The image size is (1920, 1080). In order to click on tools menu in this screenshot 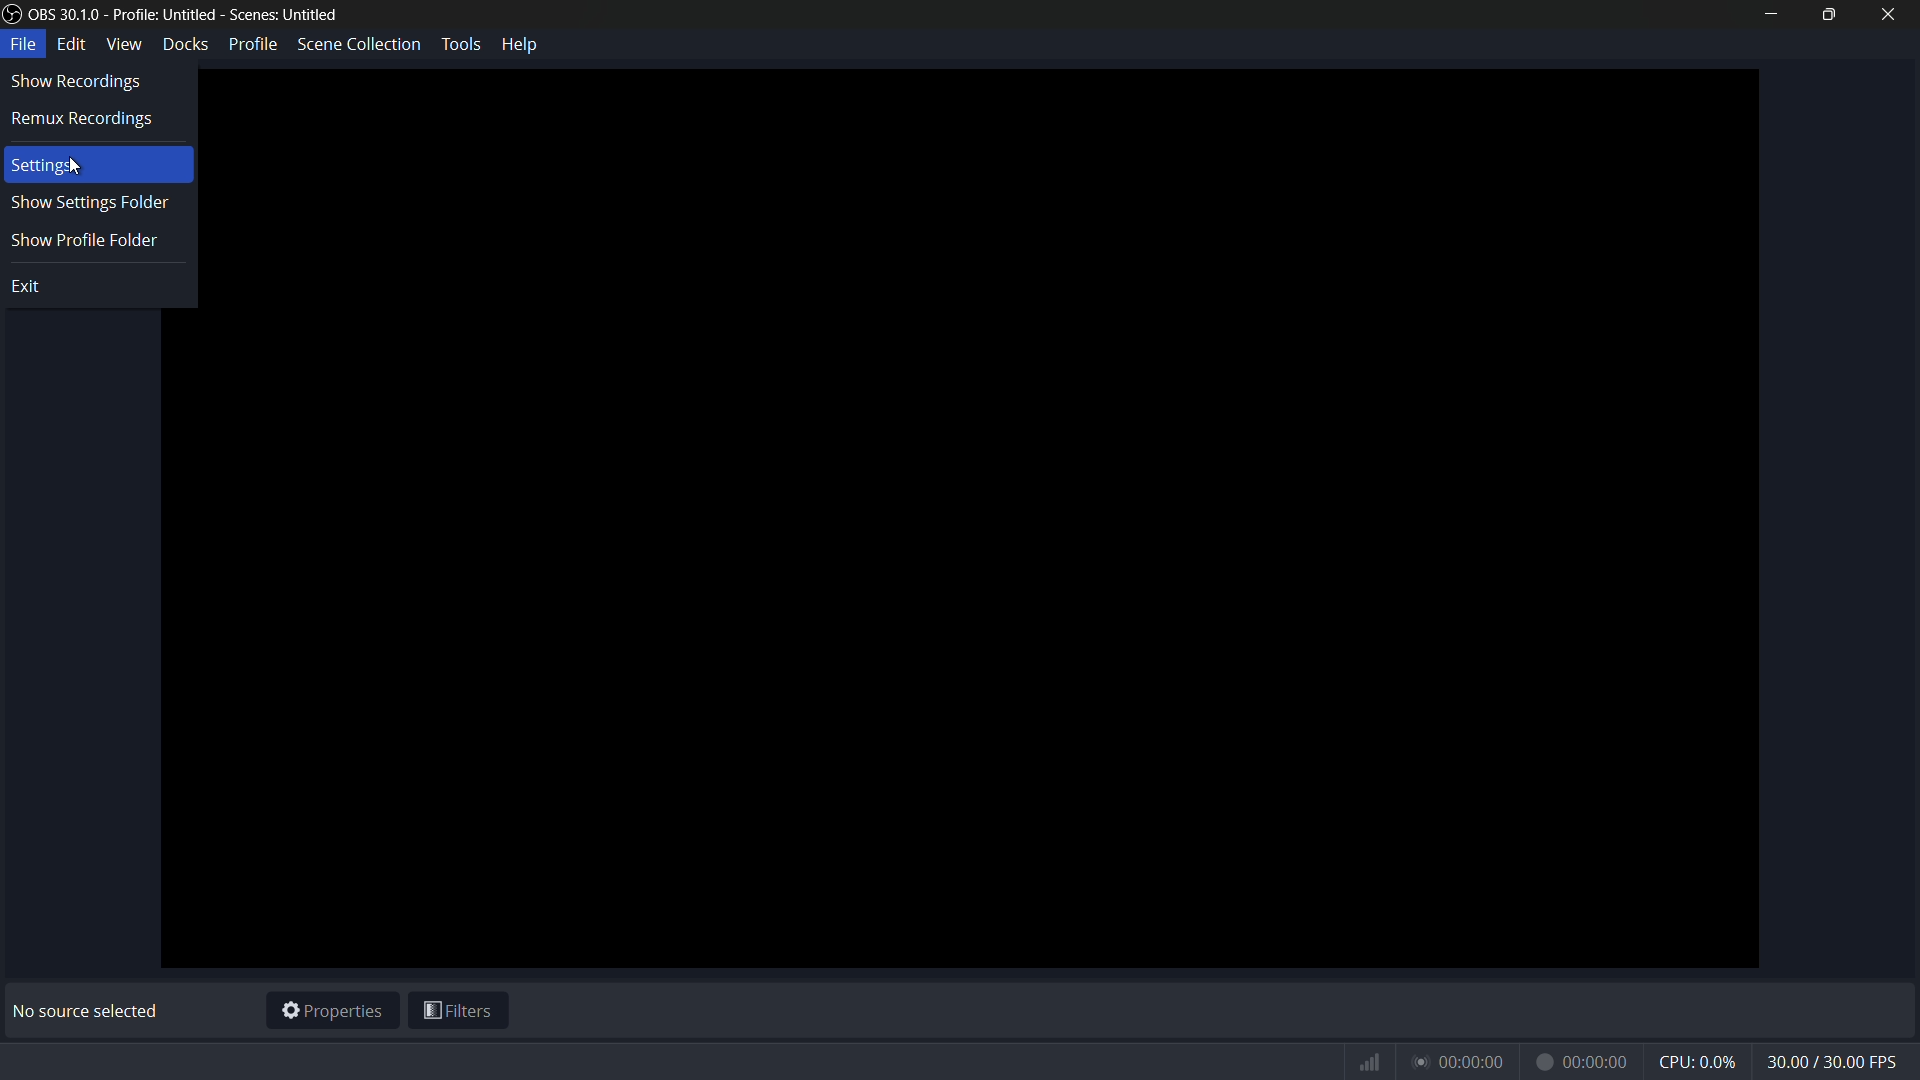, I will do `click(460, 44)`.